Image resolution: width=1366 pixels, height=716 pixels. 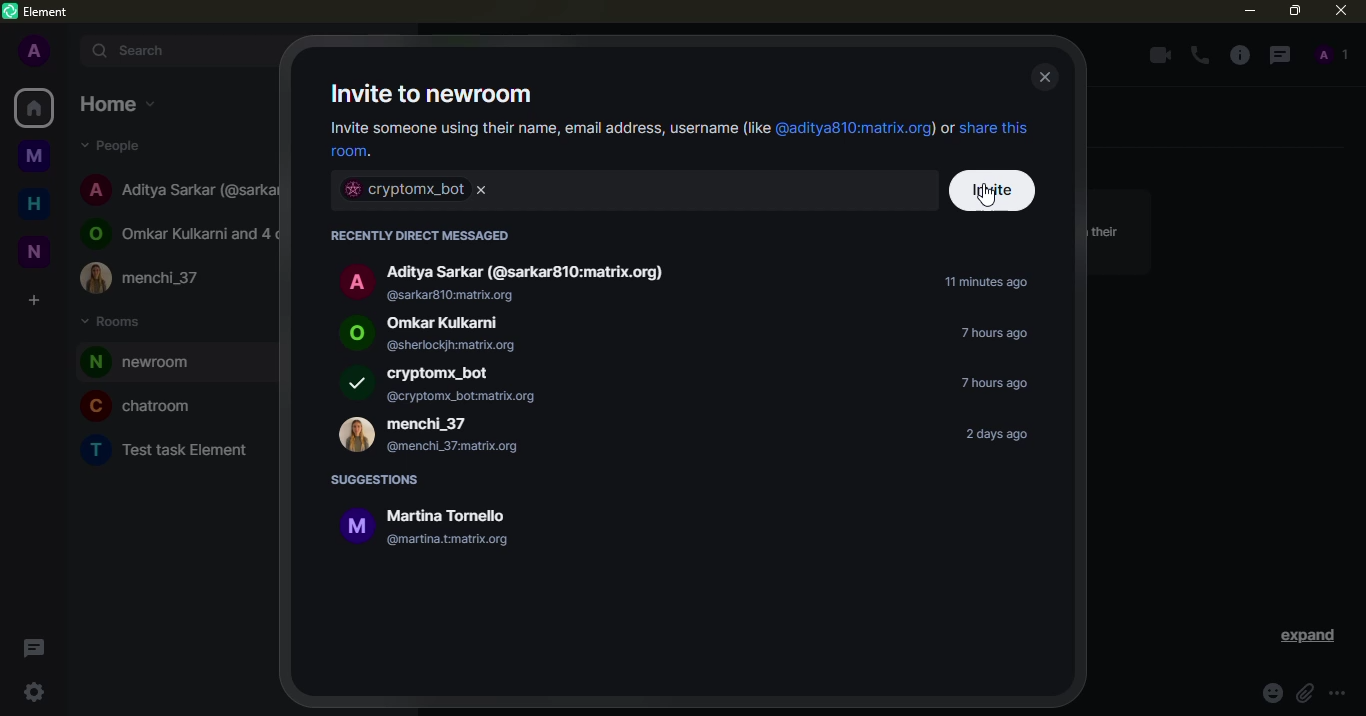 I want to click on more, so click(x=1342, y=695).